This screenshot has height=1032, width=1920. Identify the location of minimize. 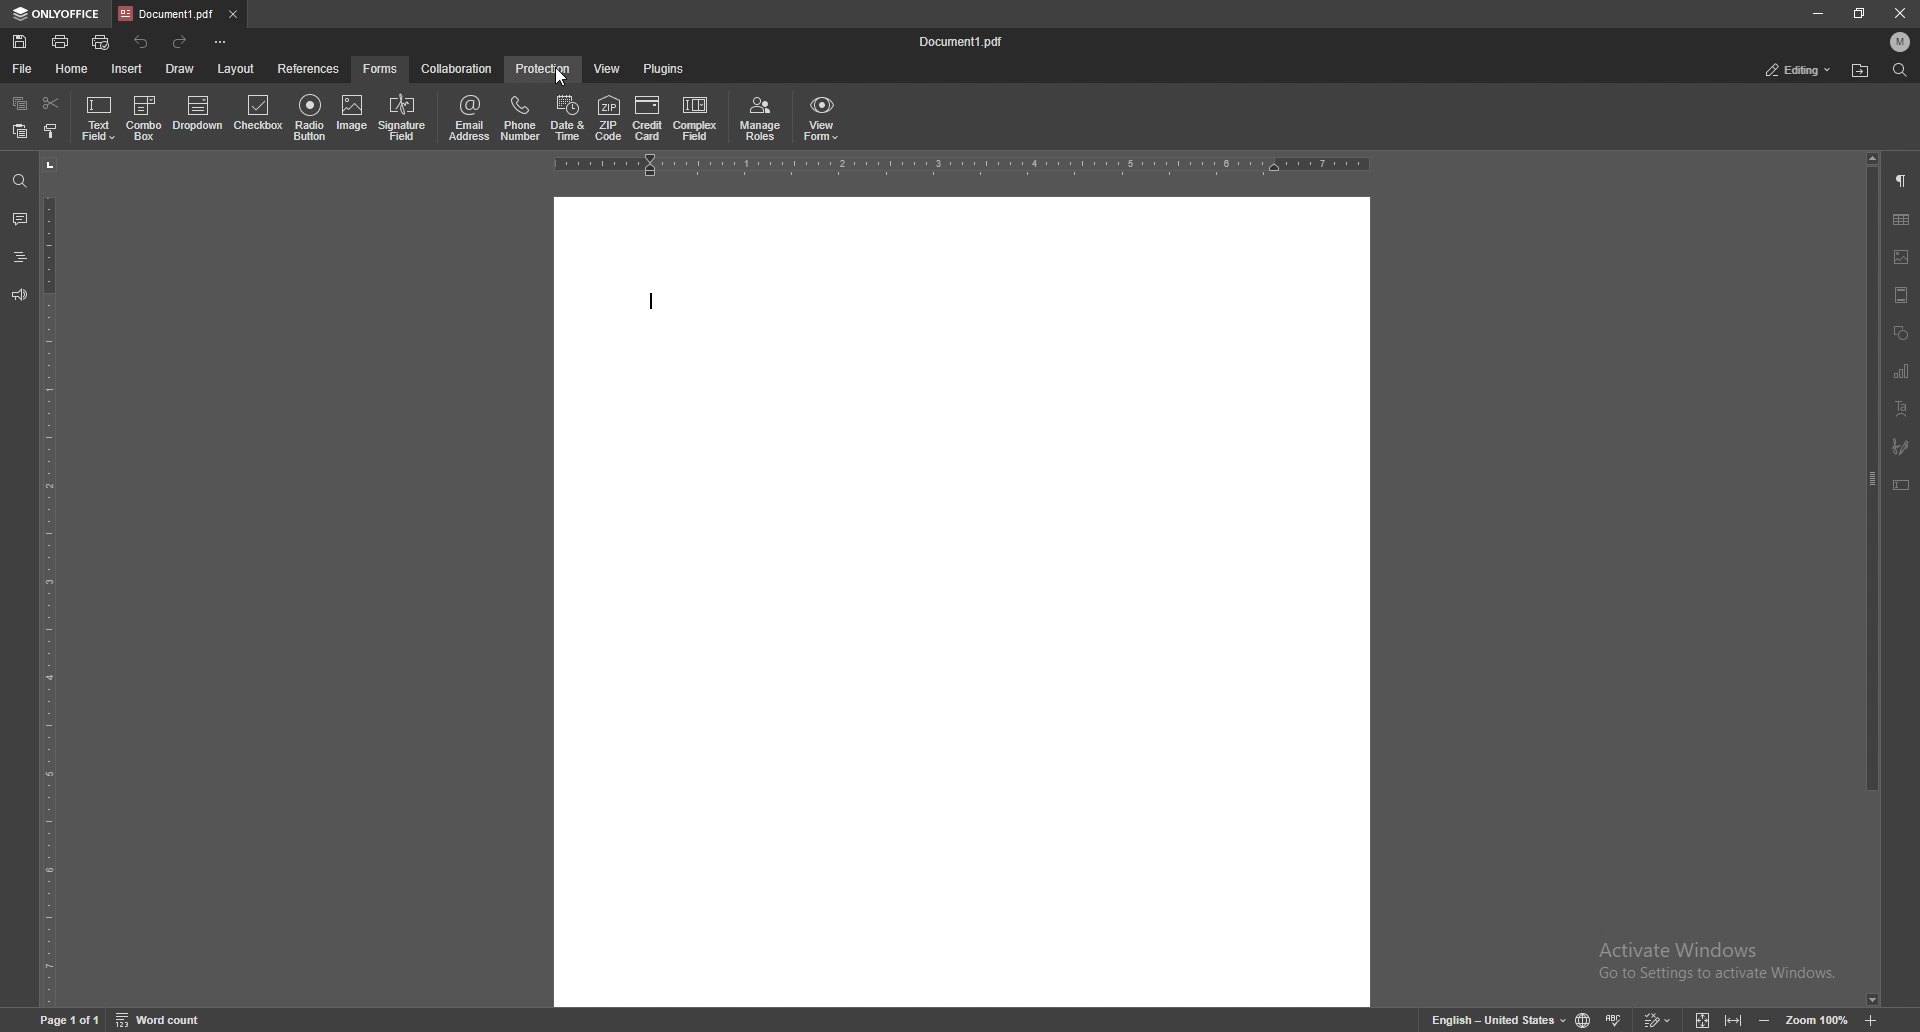
(1817, 13).